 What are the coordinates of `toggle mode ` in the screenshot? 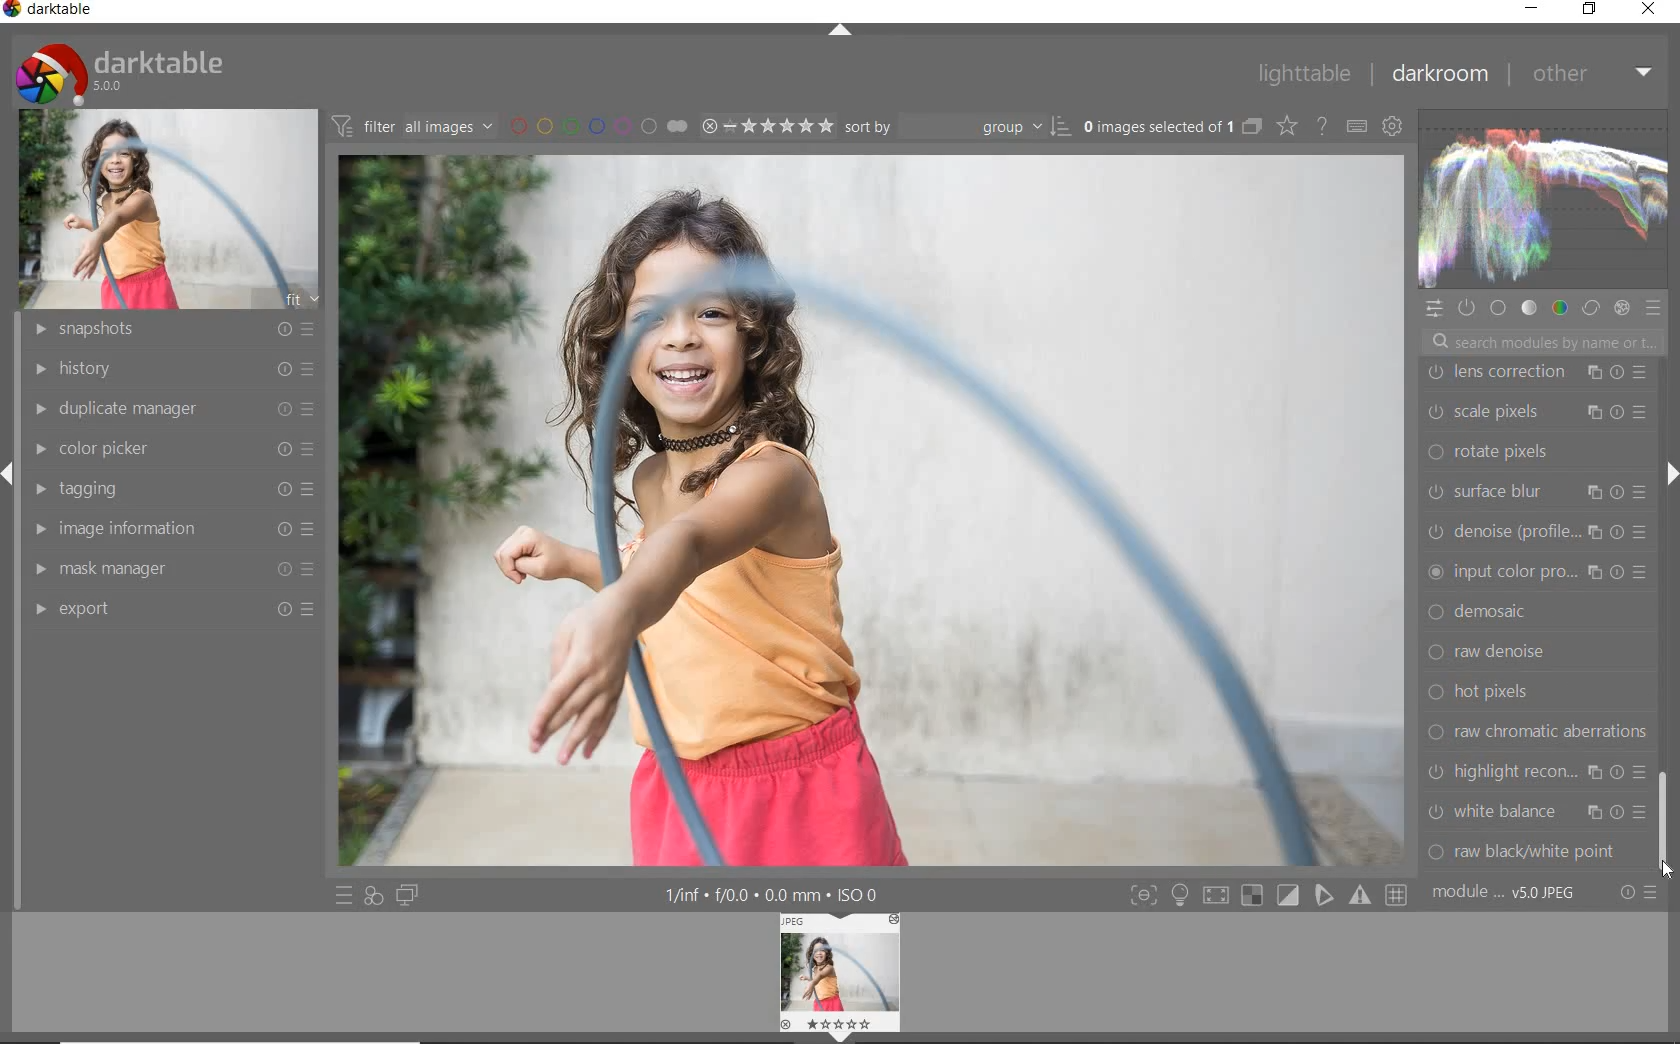 It's located at (1362, 896).